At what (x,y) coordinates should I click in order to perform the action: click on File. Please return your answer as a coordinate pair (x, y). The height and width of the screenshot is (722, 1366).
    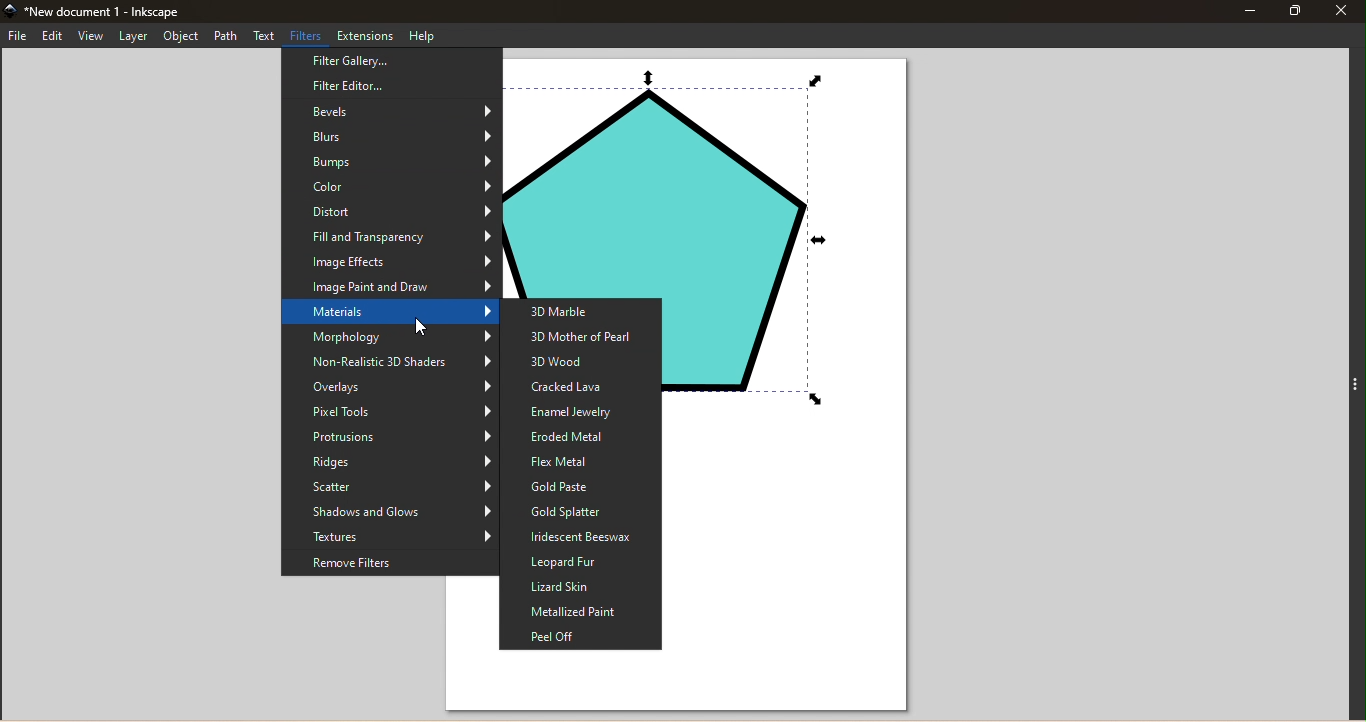
    Looking at the image, I should click on (18, 37).